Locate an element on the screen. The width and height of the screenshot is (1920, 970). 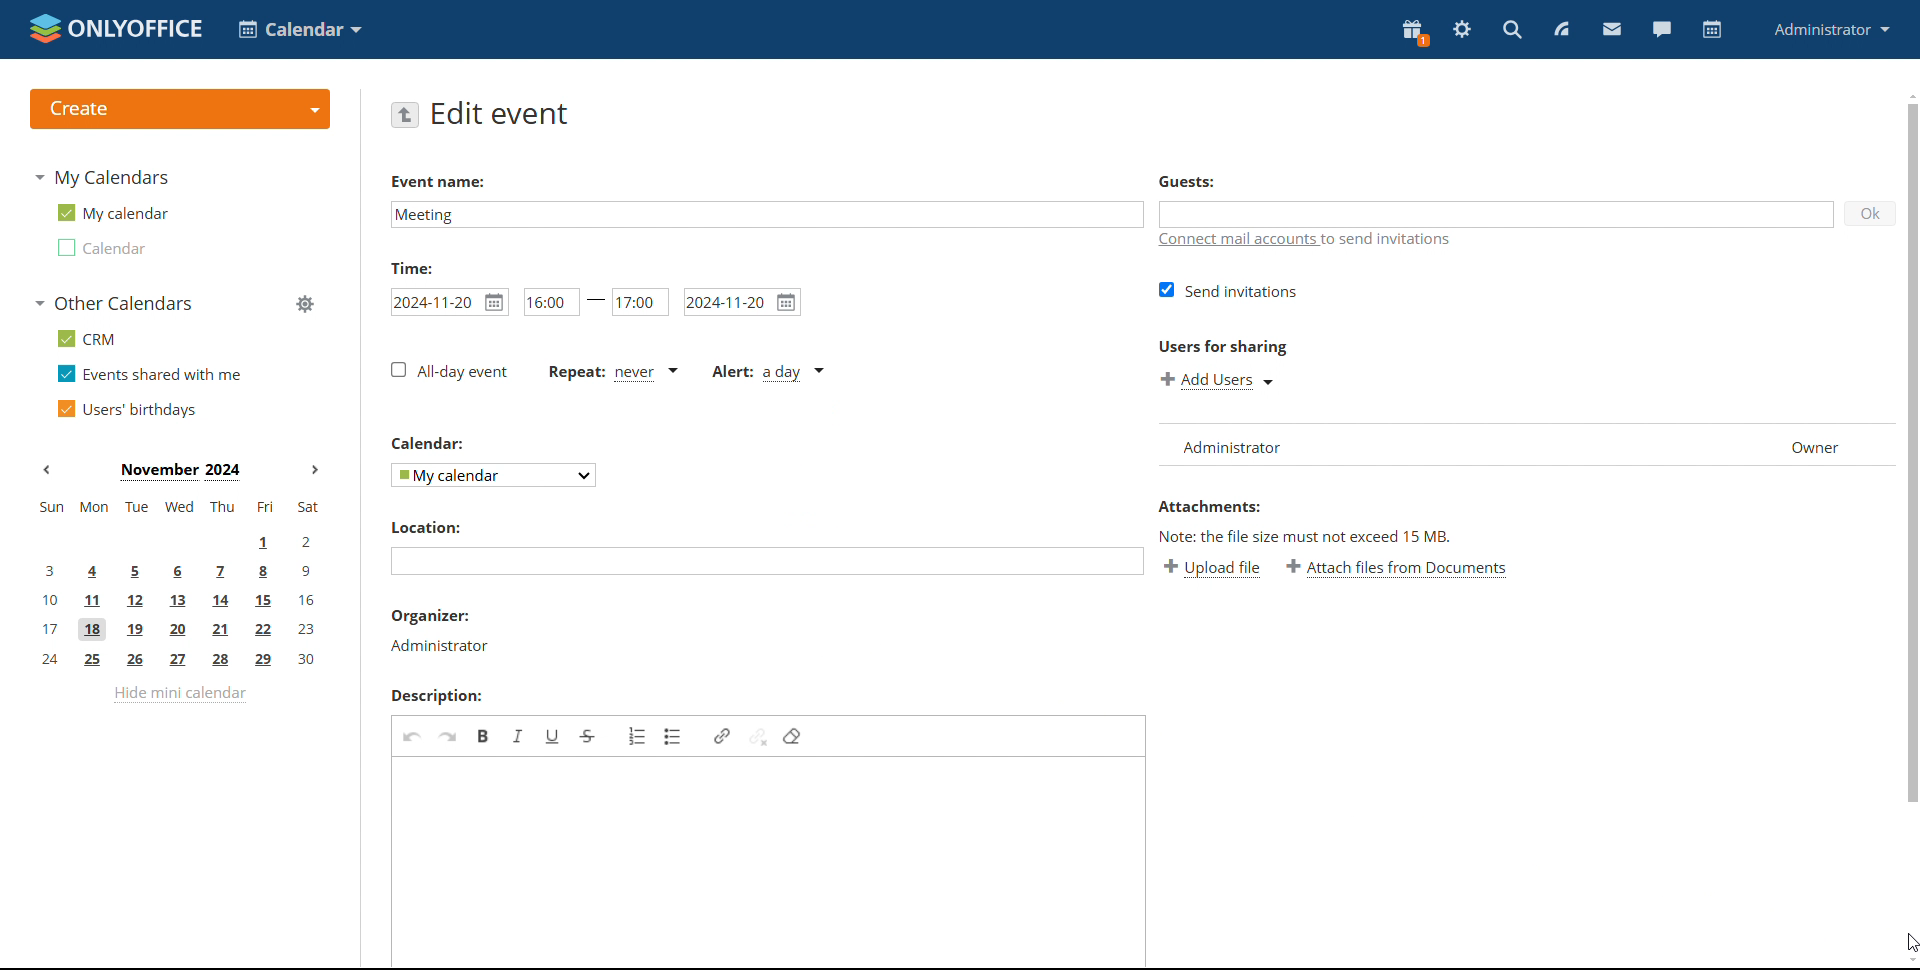
strikethrough is located at coordinates (587, 737).